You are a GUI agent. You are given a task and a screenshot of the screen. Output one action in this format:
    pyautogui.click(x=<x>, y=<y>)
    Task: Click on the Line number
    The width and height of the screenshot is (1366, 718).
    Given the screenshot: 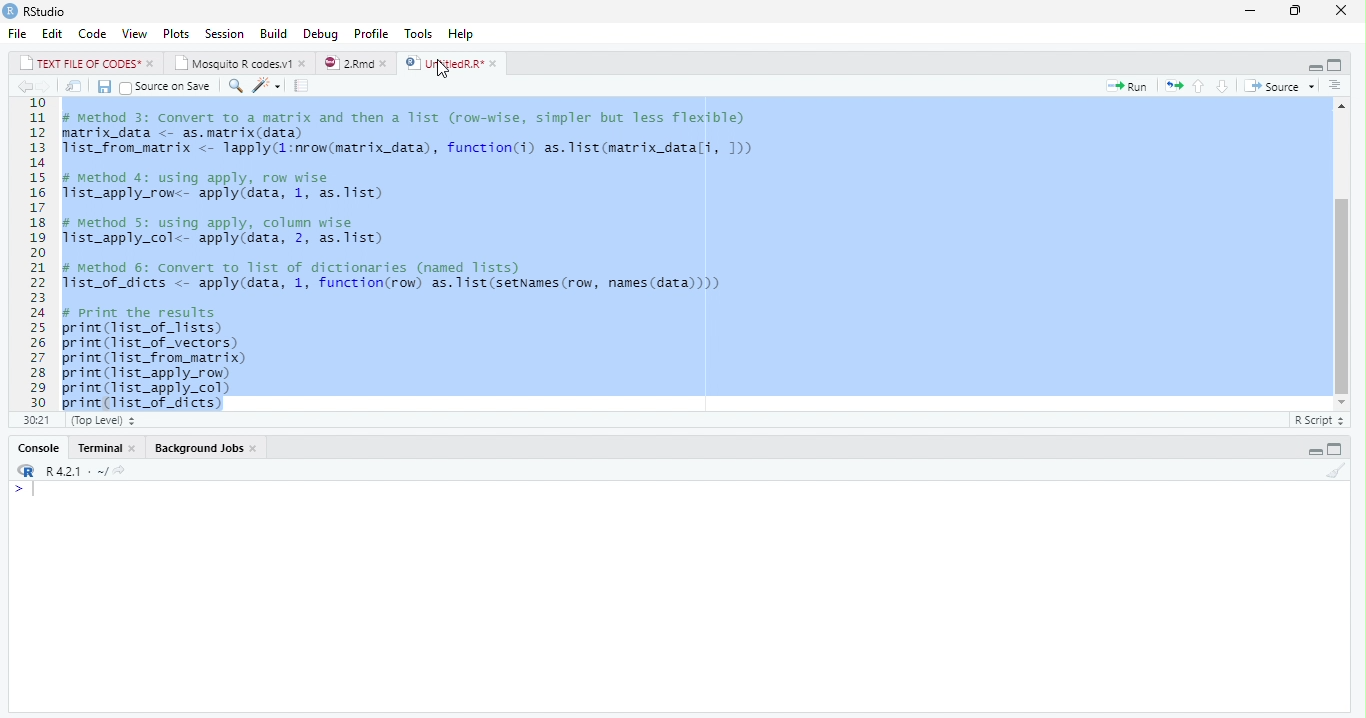 What is the action you would take?
    pyautogui.click(x=35, y=254)
    